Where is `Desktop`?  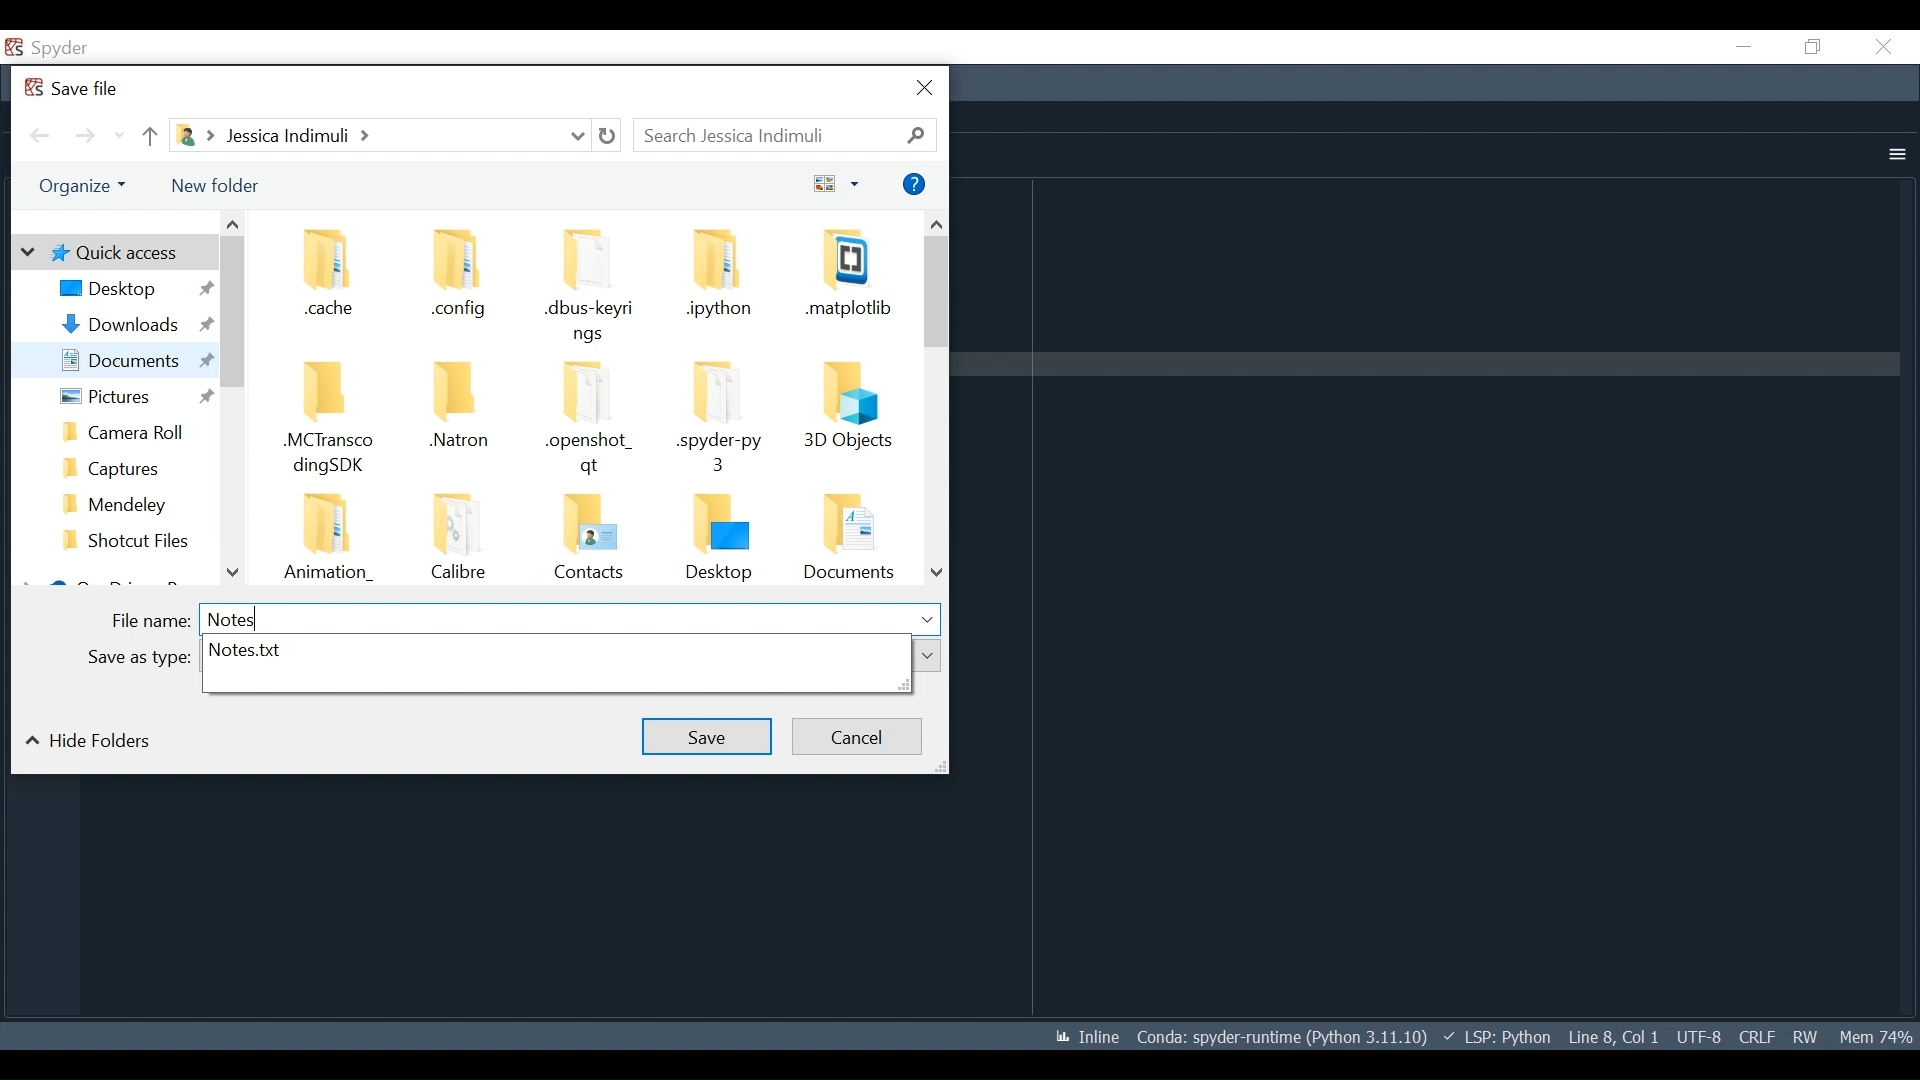
Desktop is located at coordinates (134, 287).